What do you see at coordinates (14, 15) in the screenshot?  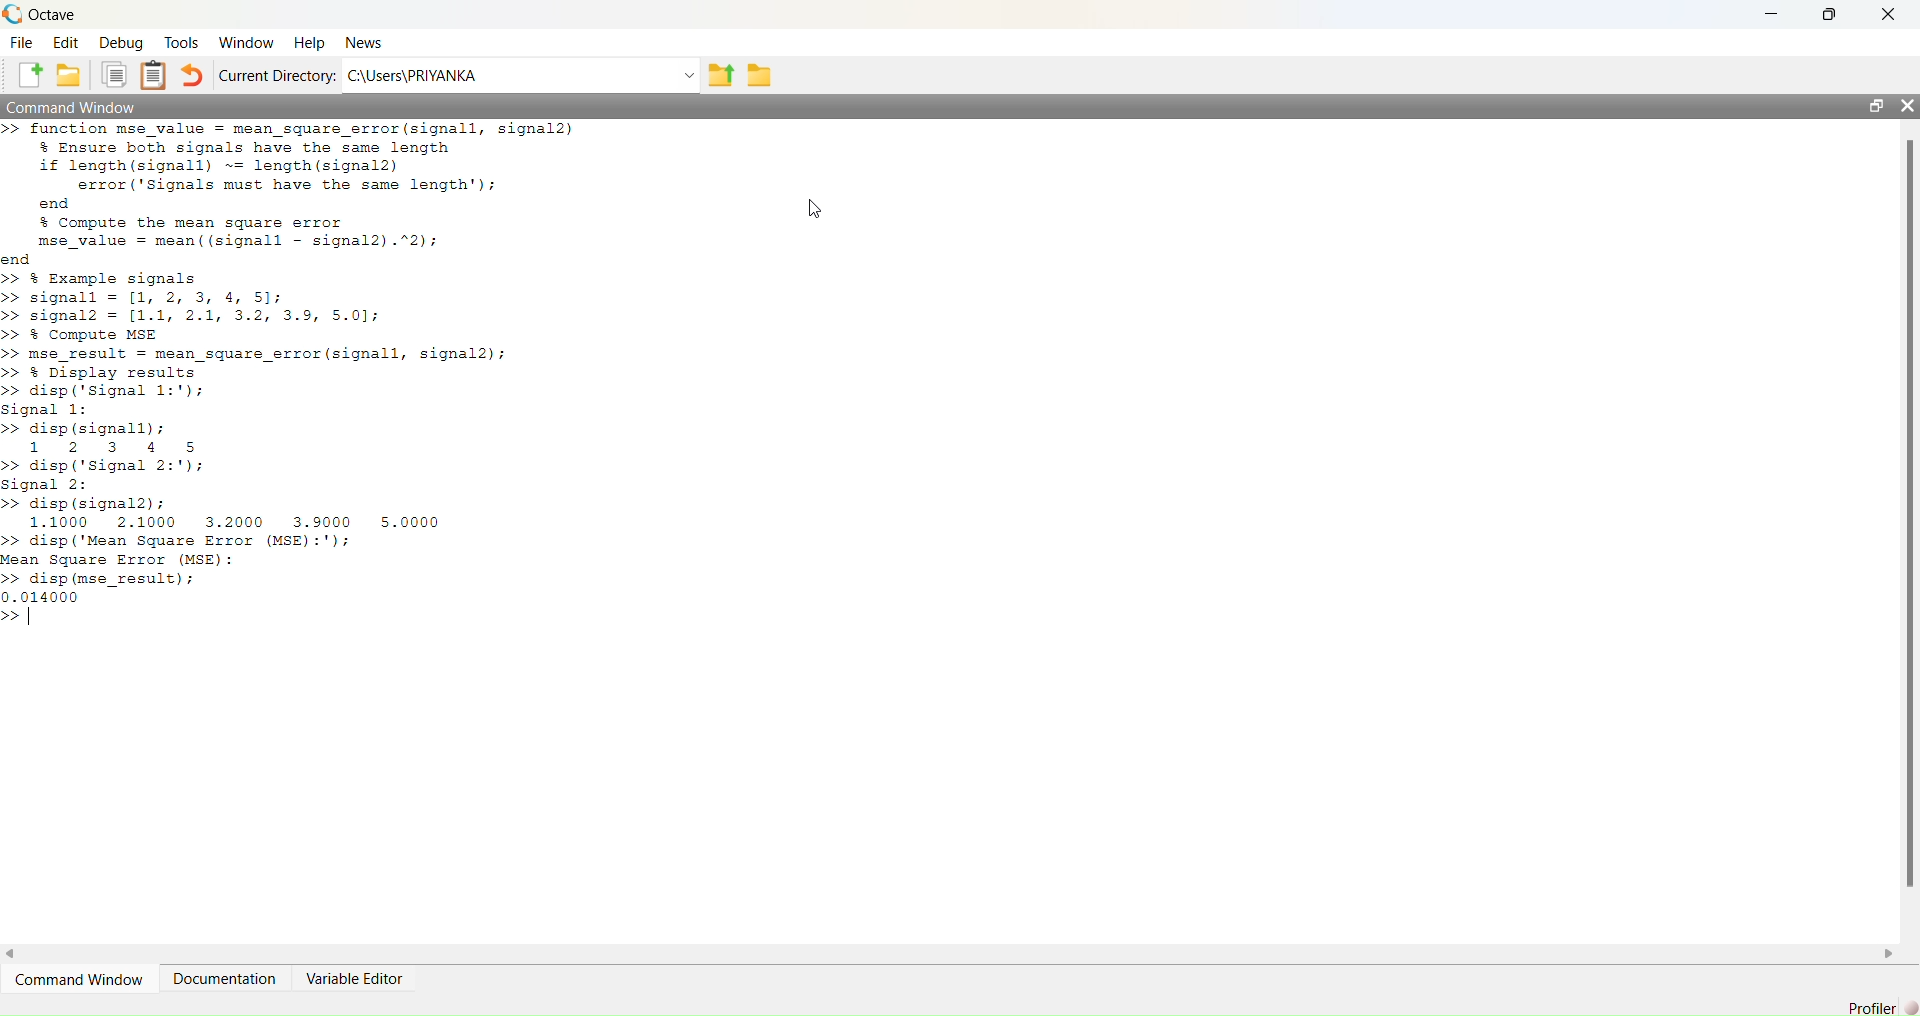 I see `logo` at bounding box center [14, 15].